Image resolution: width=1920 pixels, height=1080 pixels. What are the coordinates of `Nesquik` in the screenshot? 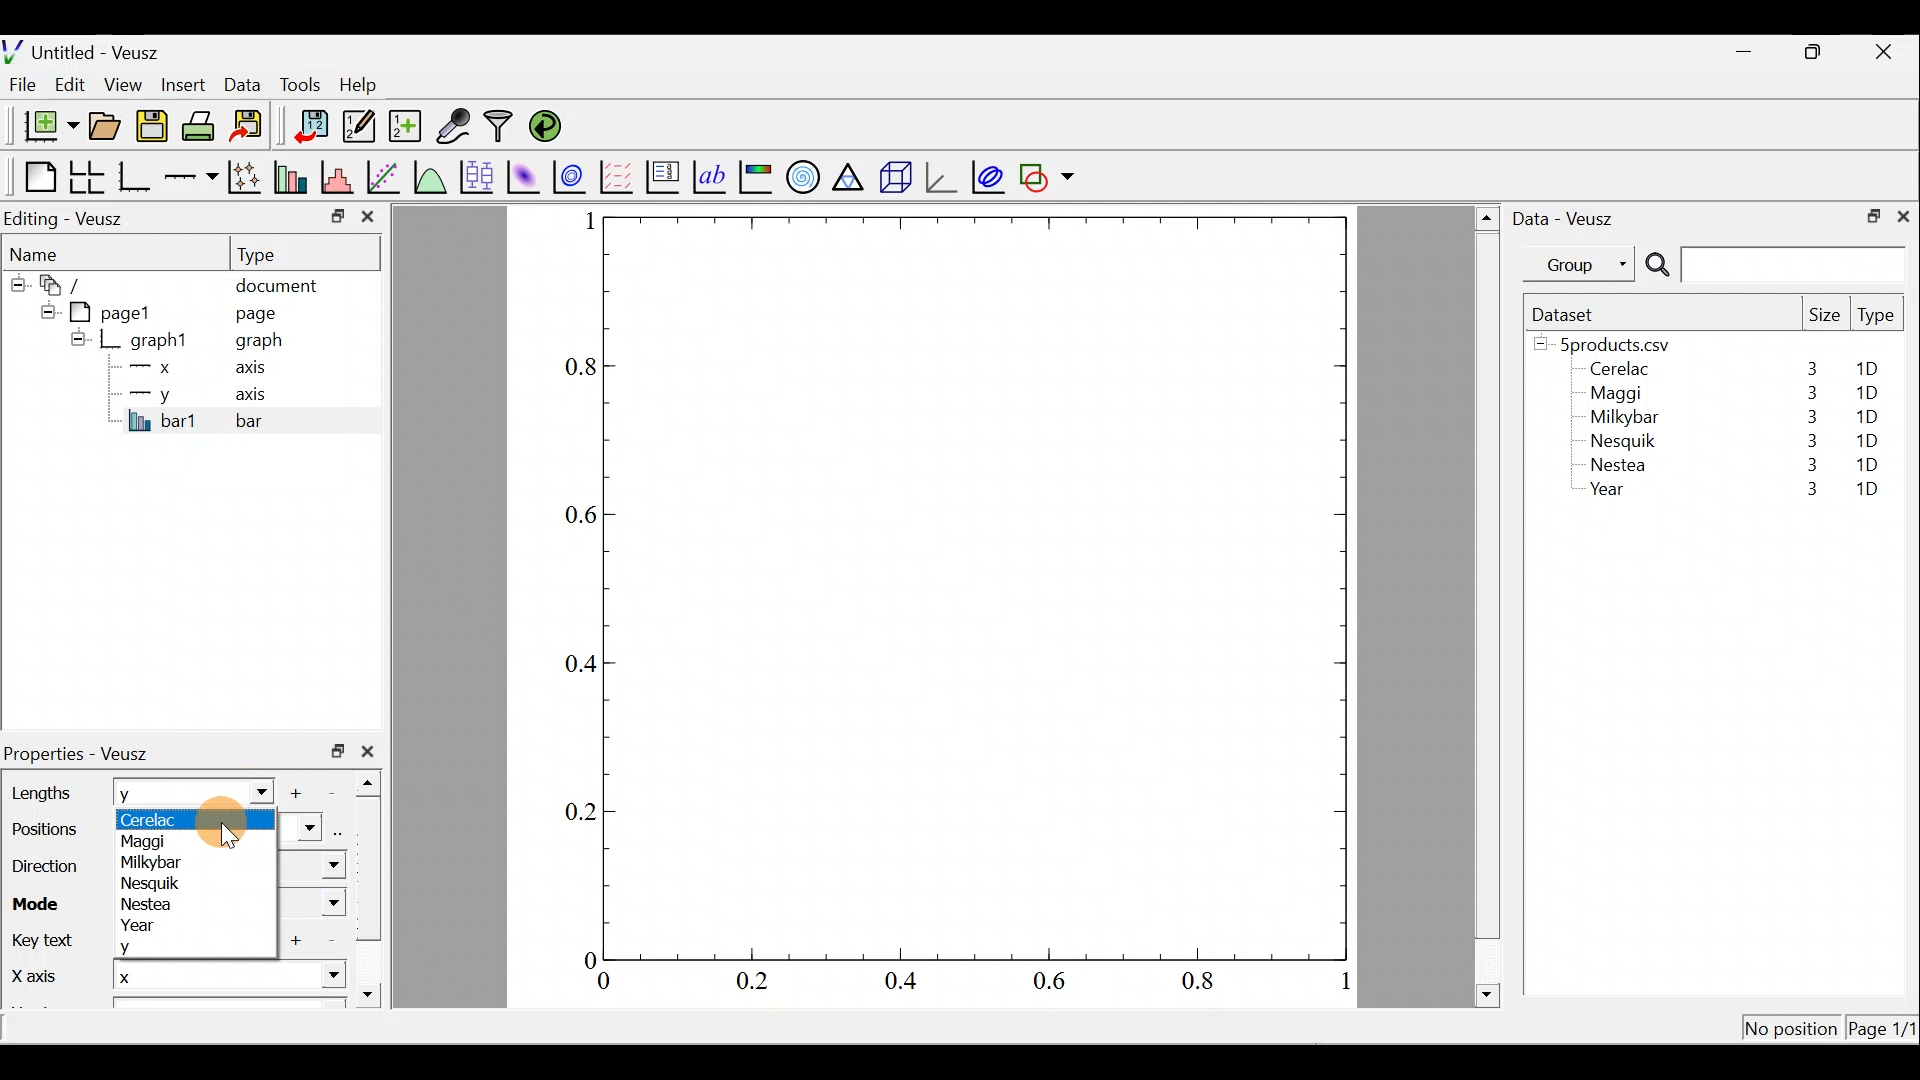 It's located at (1620, 441).